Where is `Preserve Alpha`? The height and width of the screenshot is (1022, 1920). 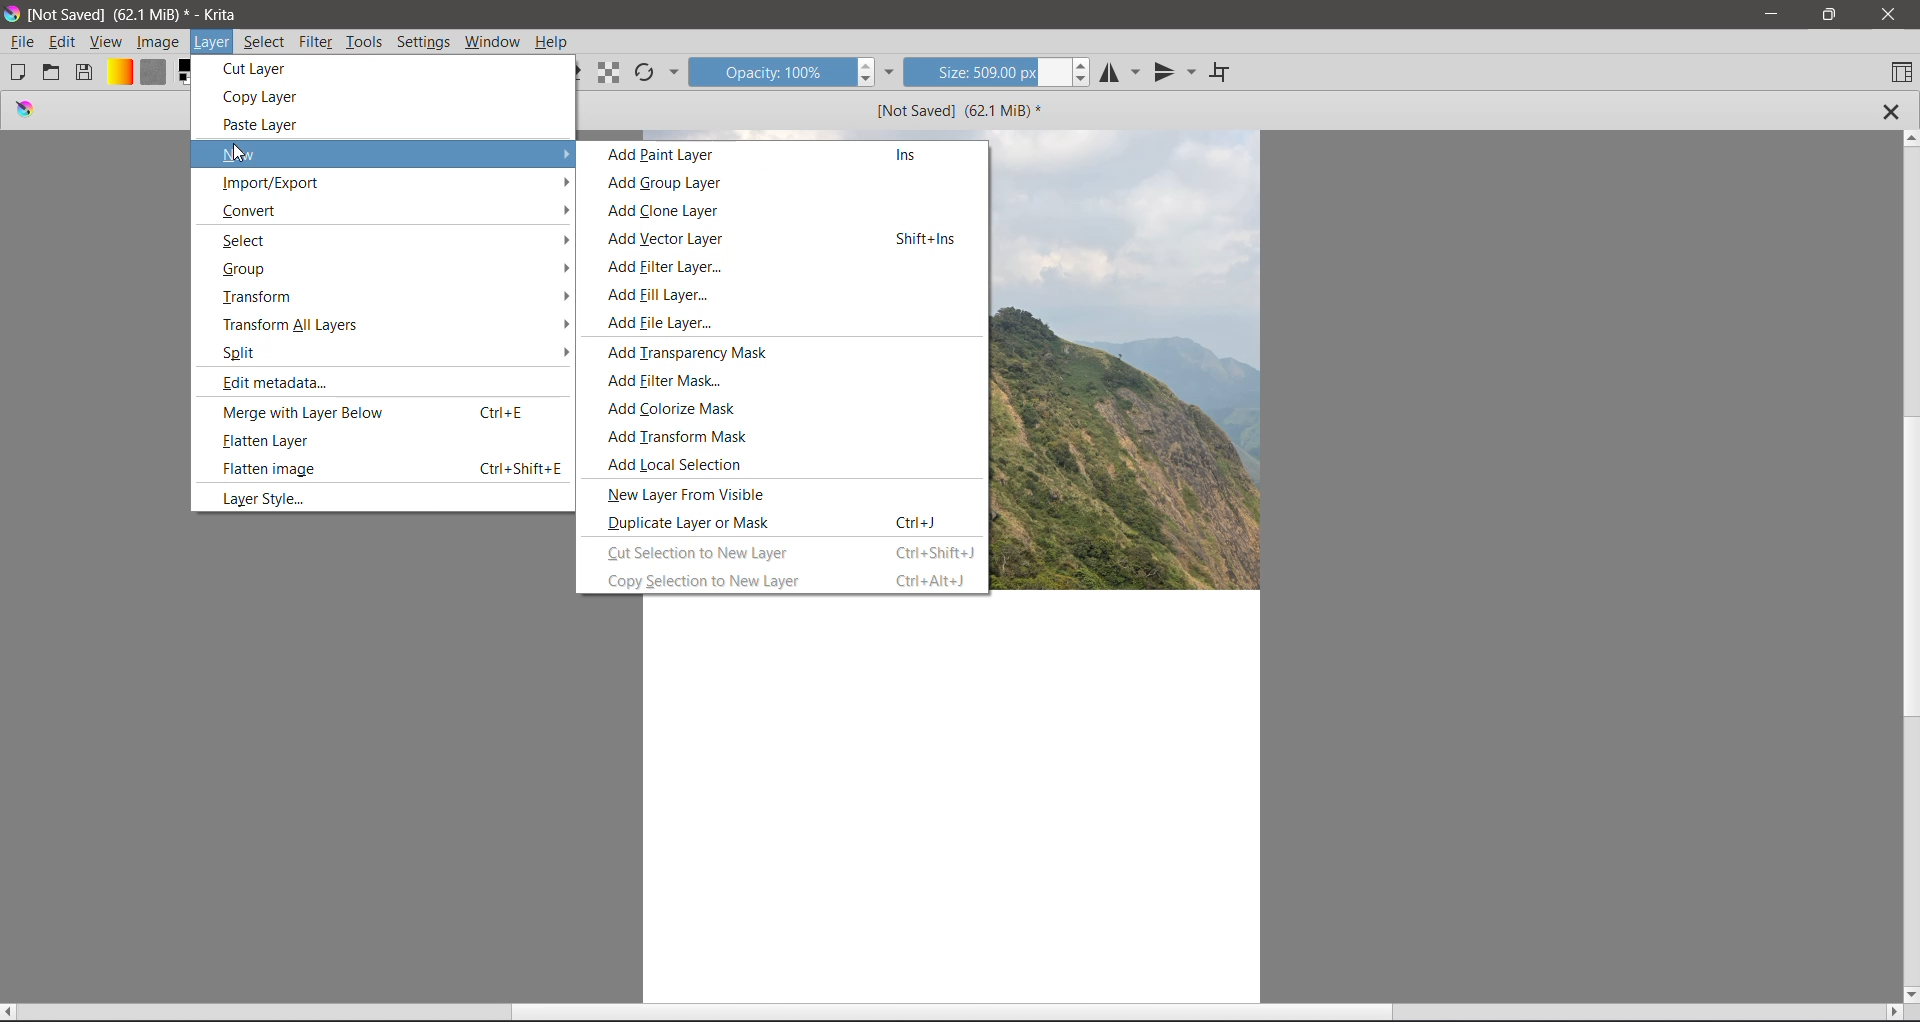
Preserve Alpha is located at coordinates (608, 72).